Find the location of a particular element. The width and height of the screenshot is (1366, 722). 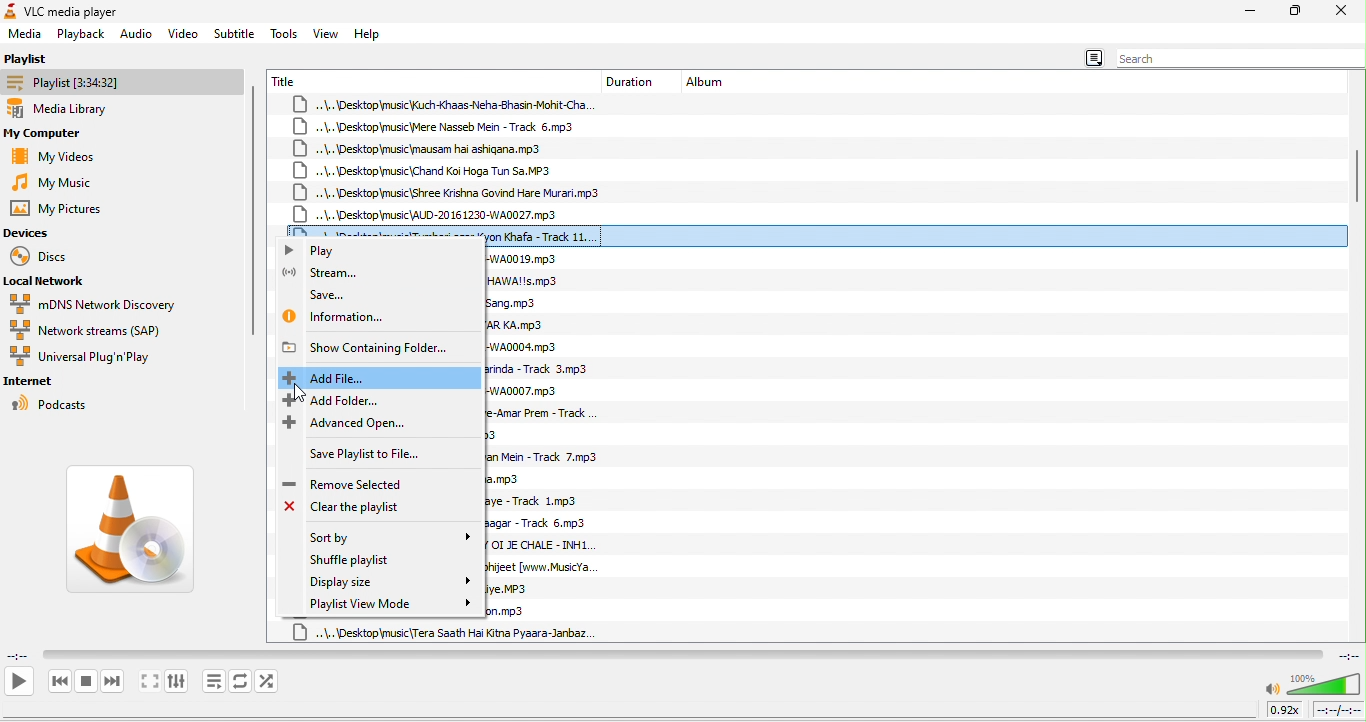

title is located at coordinates (288, 80).